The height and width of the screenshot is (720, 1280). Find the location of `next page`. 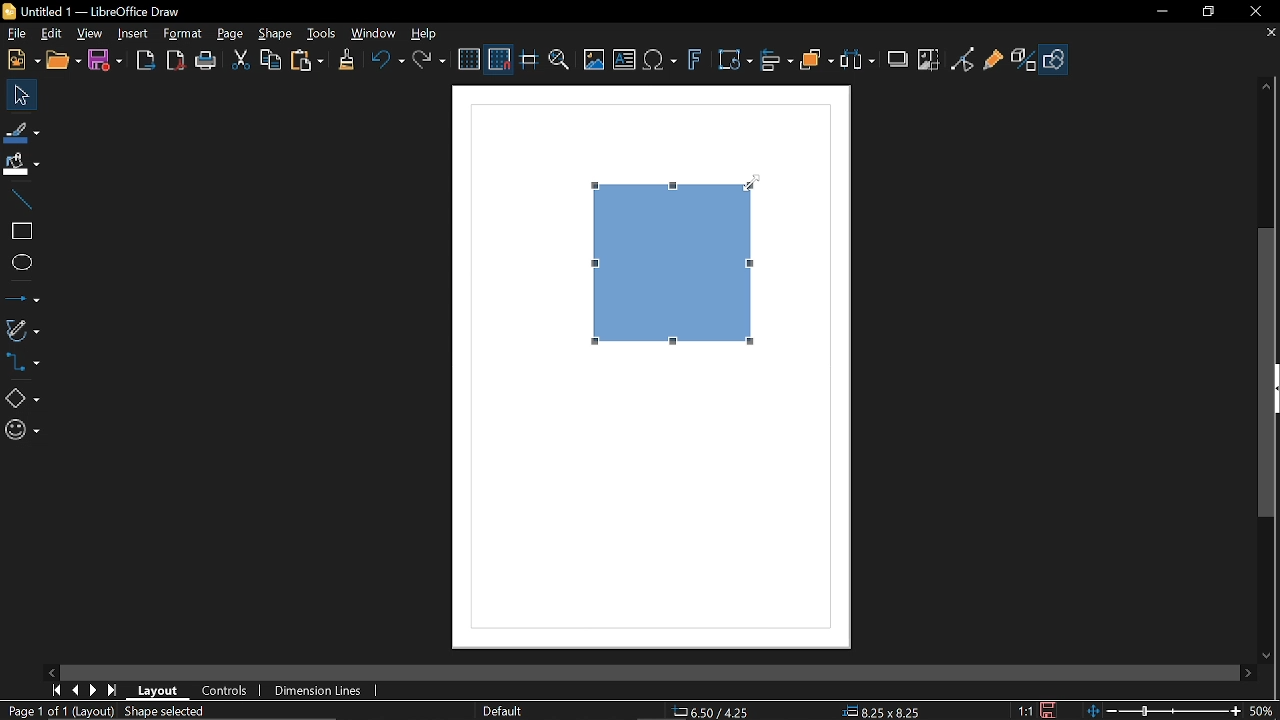

next page is located at coordinates (95, 689).